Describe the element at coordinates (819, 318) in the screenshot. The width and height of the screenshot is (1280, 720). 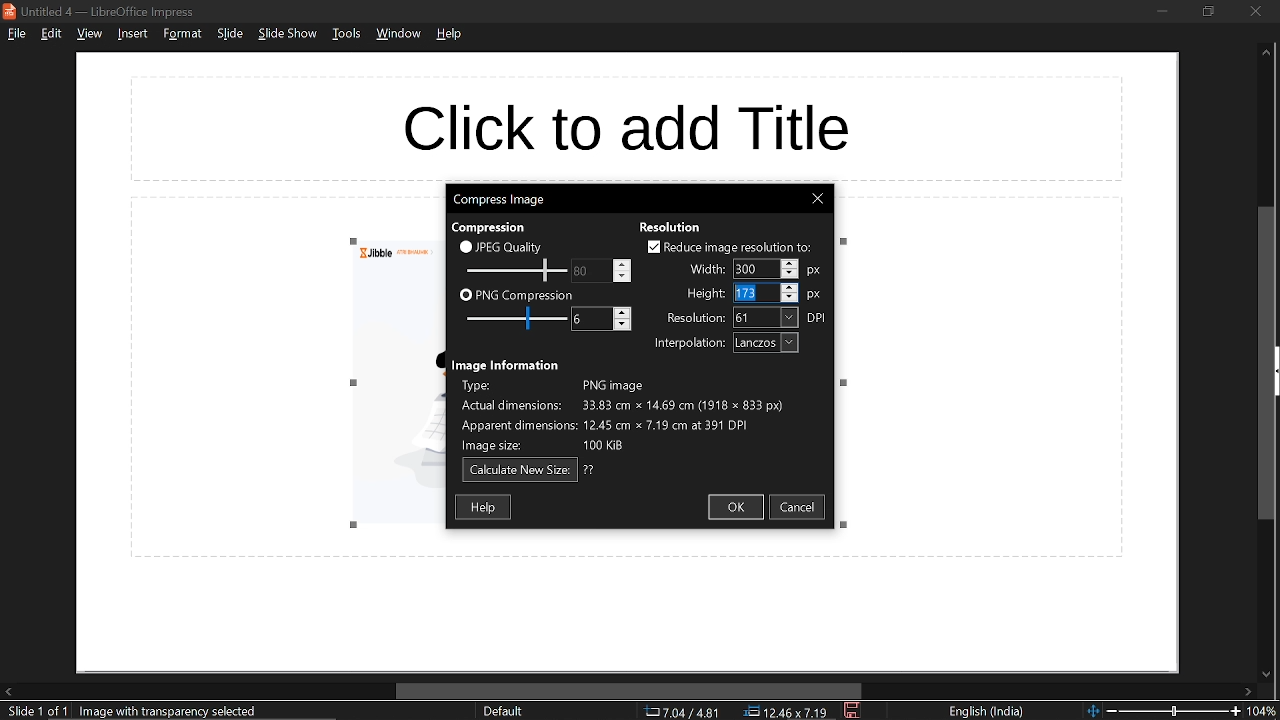
I see `dpi` at that location.